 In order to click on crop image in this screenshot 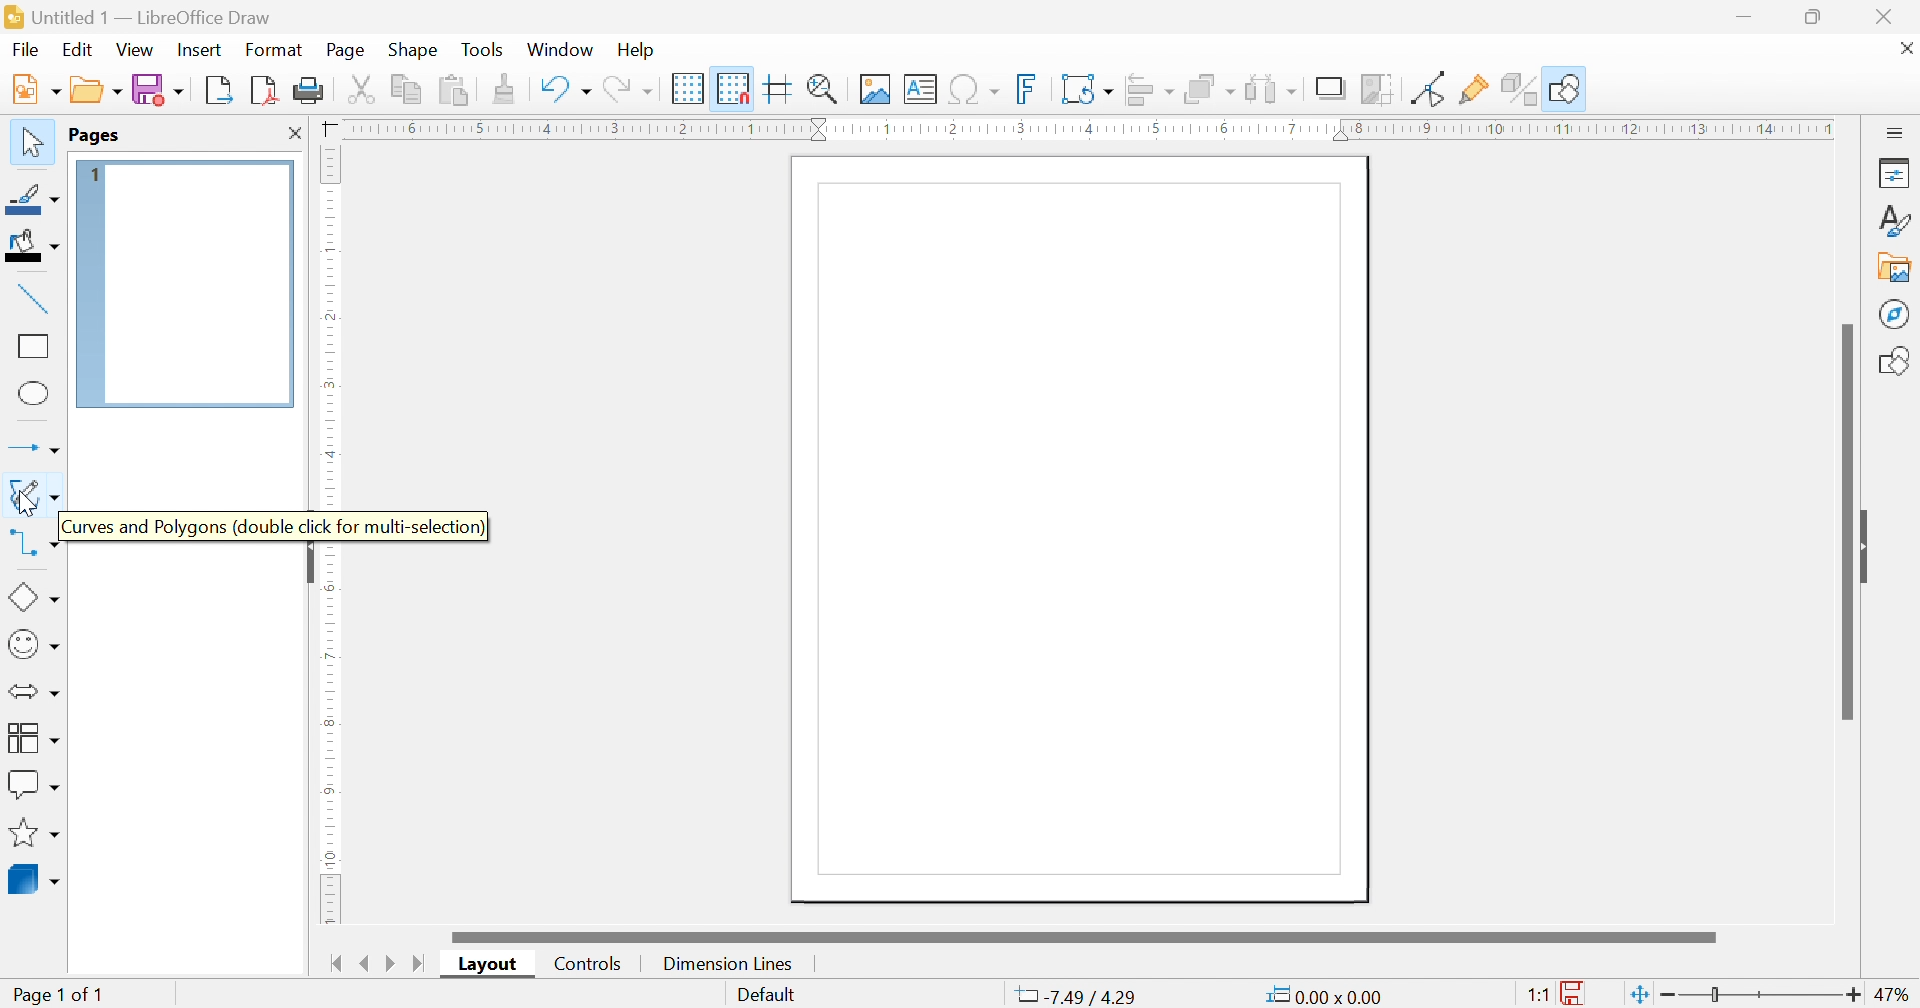, I will do `click(1377, 89)`.